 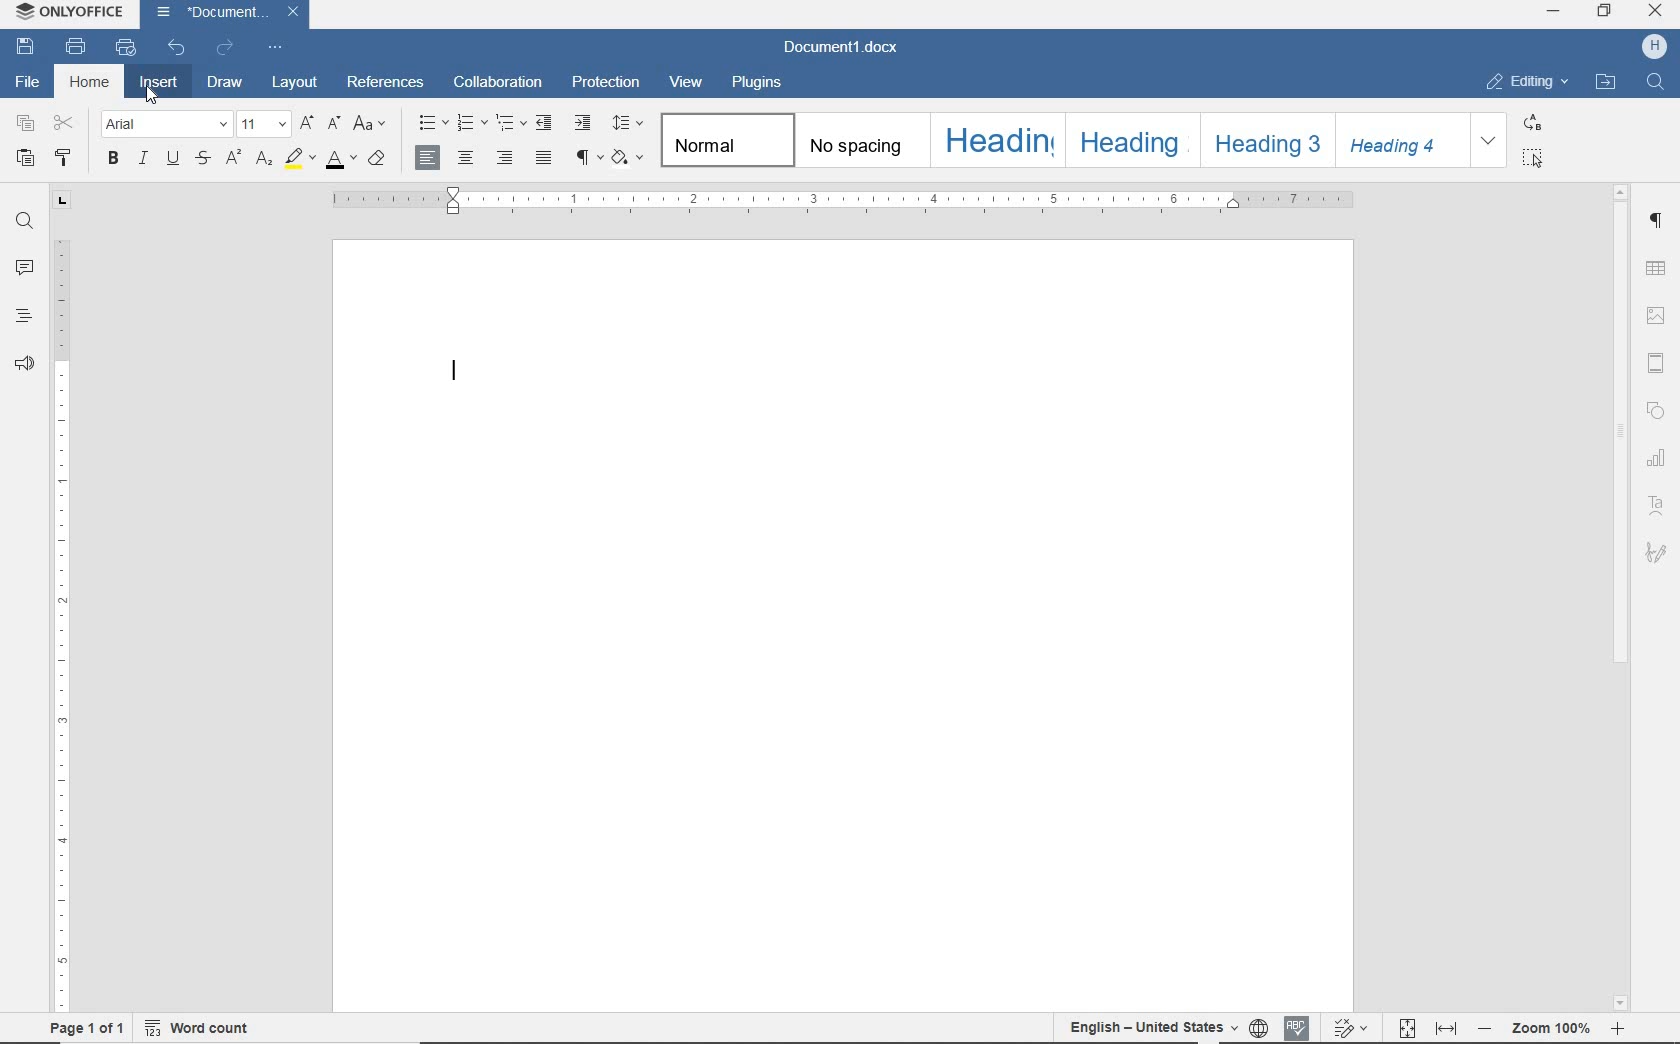 I want to click on shape, so click(x=1657, y=410).